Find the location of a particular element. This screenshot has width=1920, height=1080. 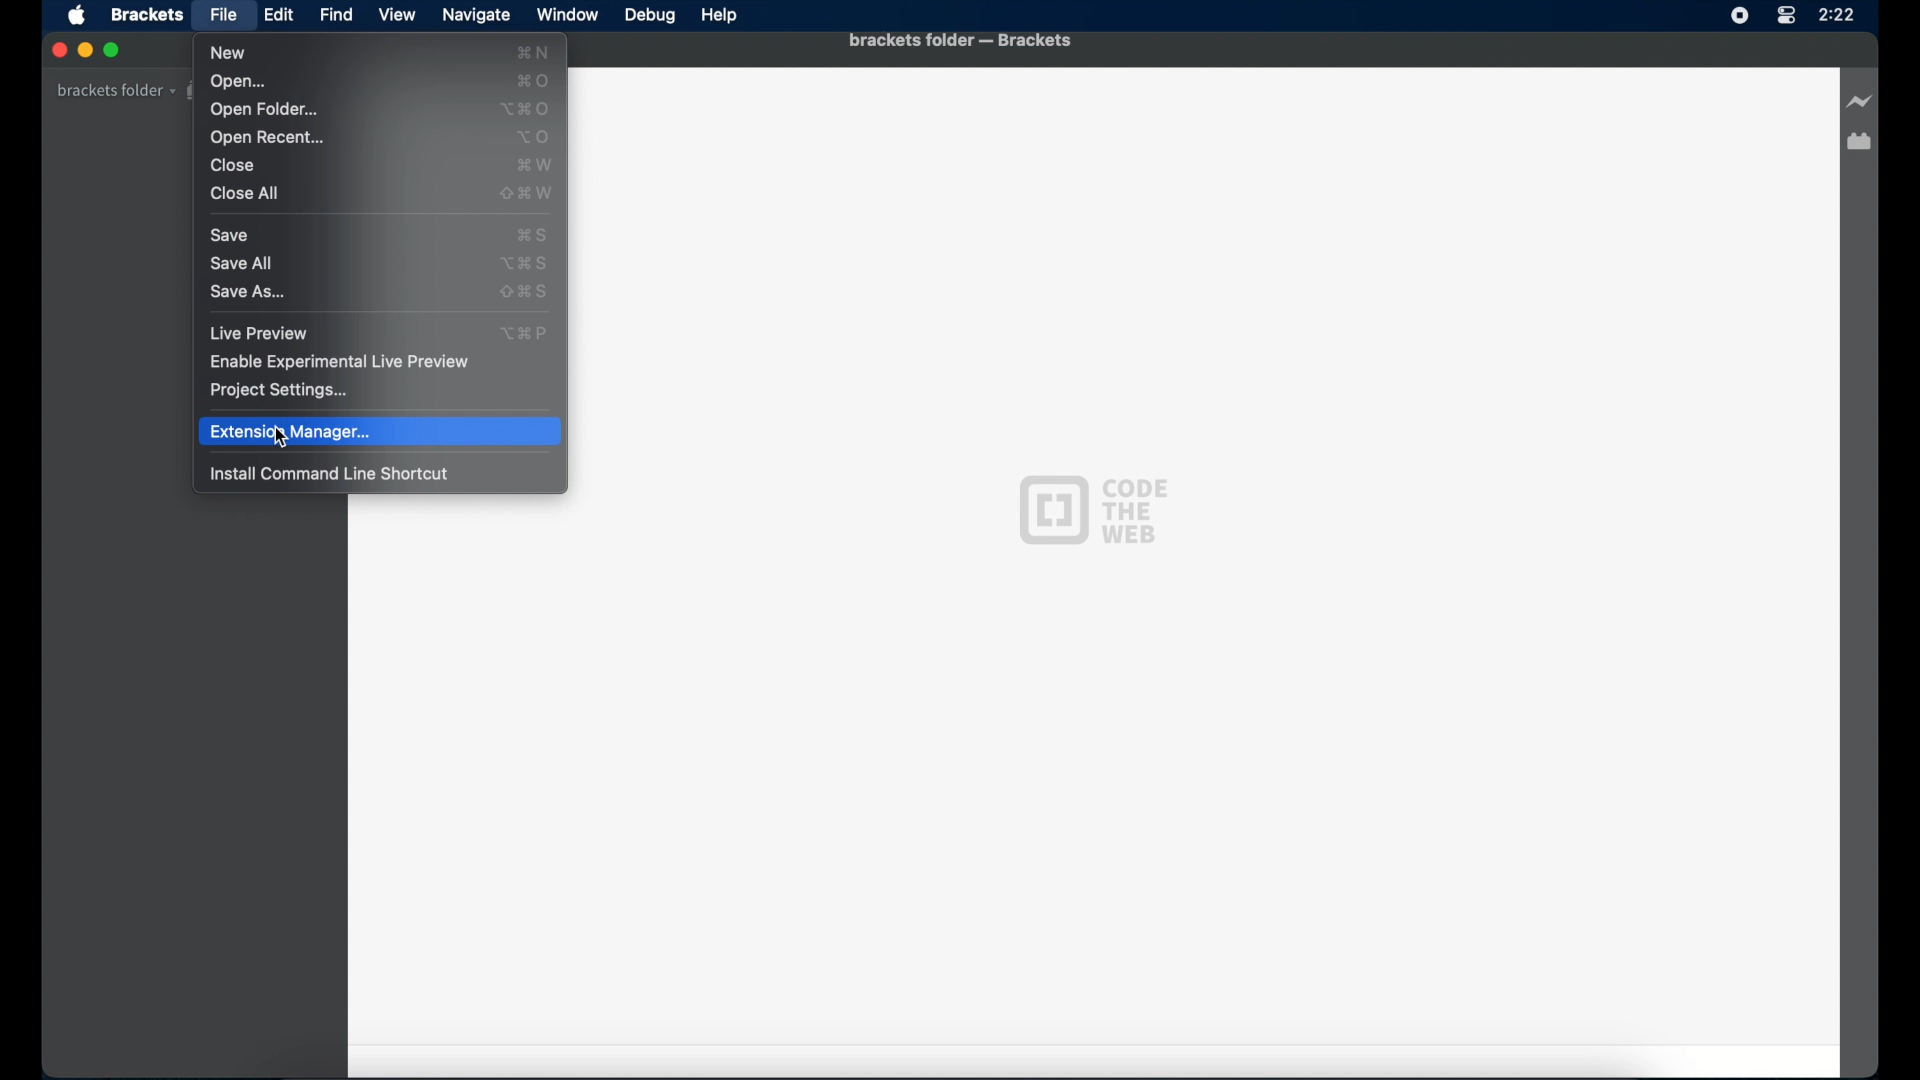

extension manager is located at coordinates (1861, 142).